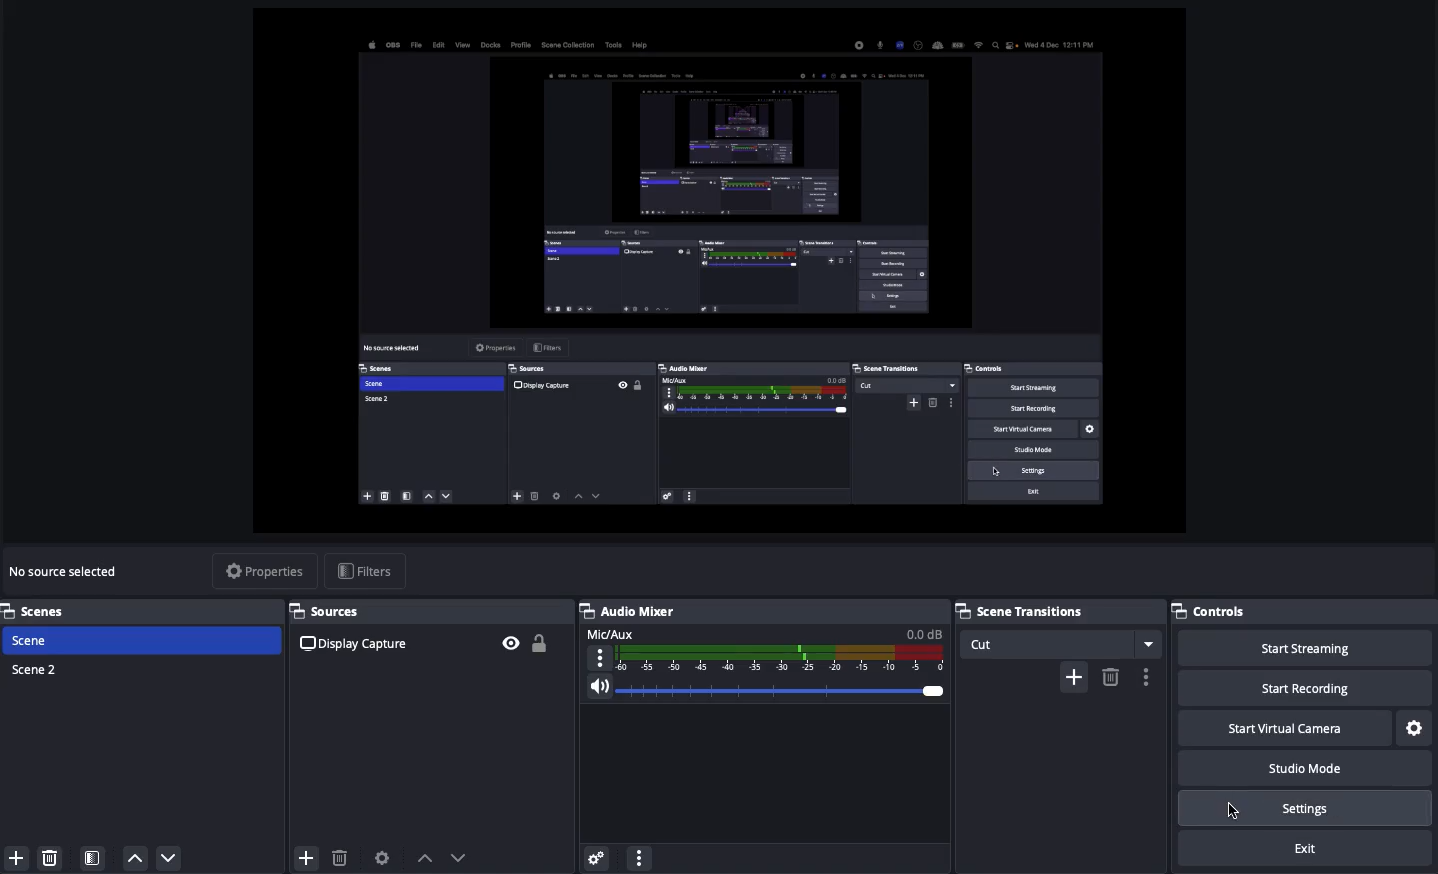  What do you see at coordinates (1305, 648) in the screenshot?
I see `Start streaming` at bounding box center [1305, 648].